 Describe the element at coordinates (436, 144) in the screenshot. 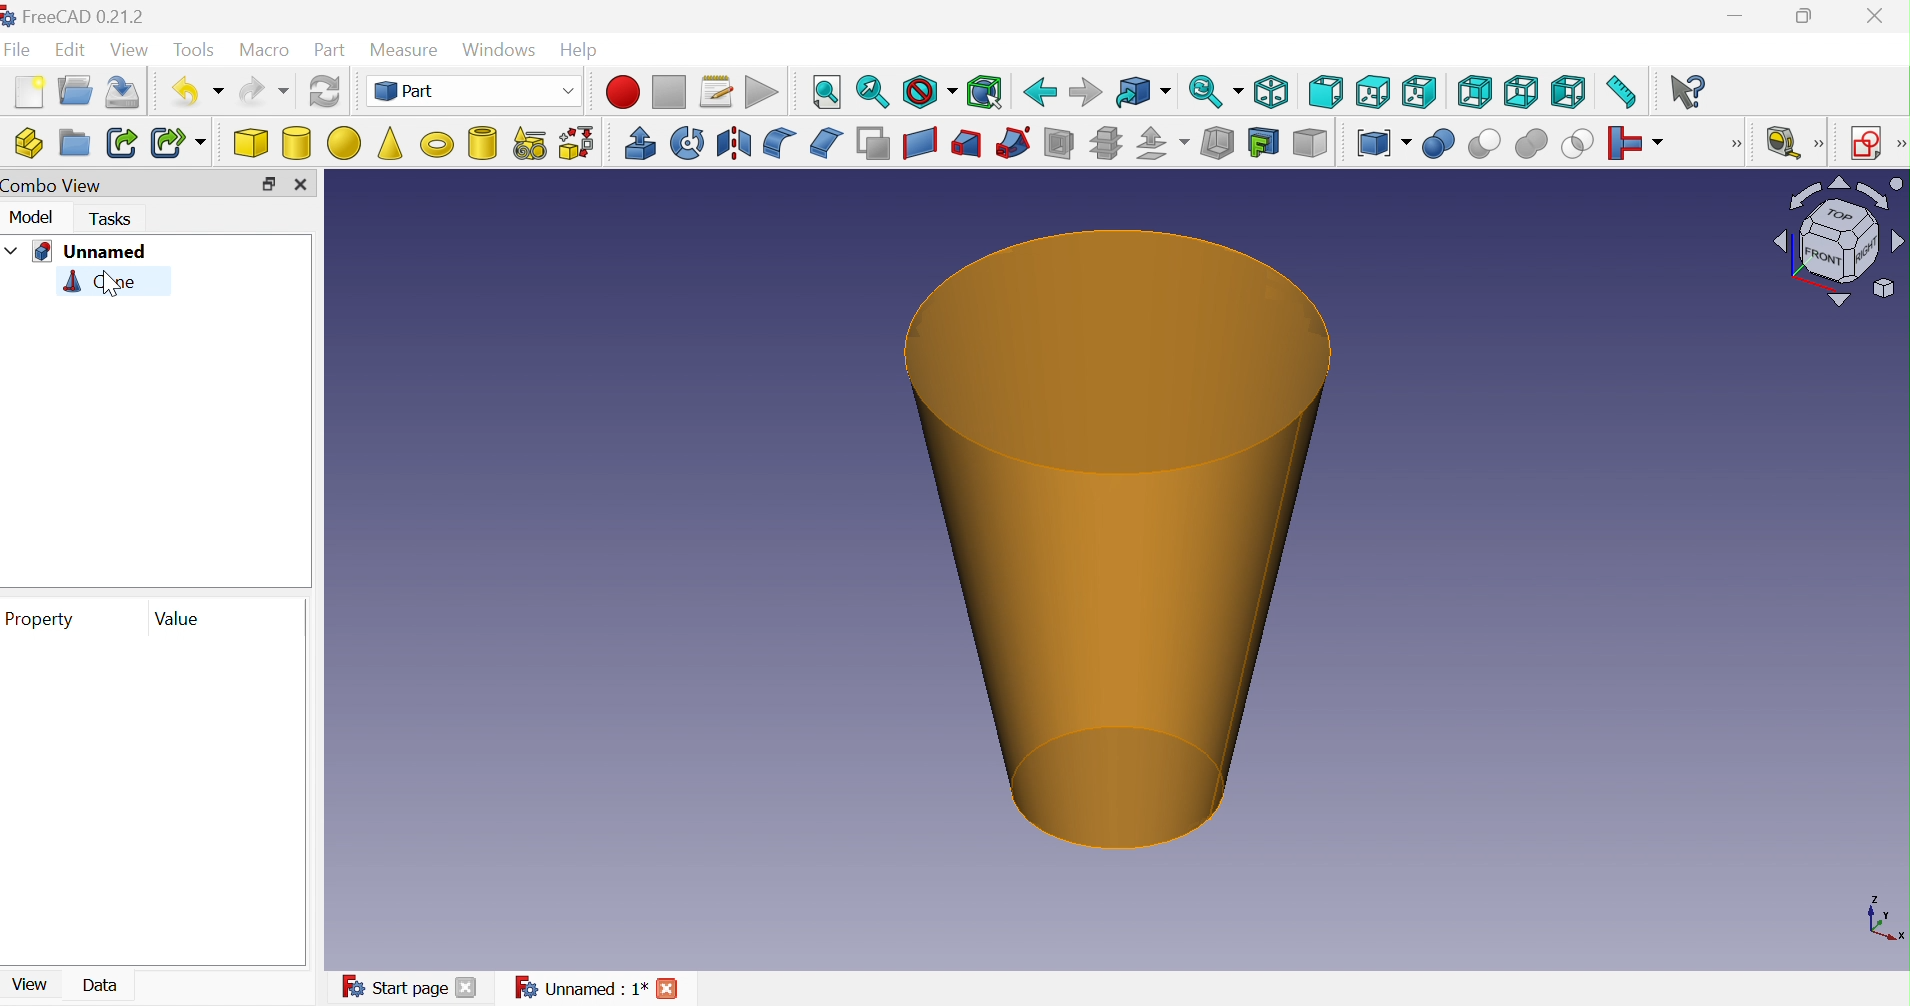

I see `Torus` at that location.